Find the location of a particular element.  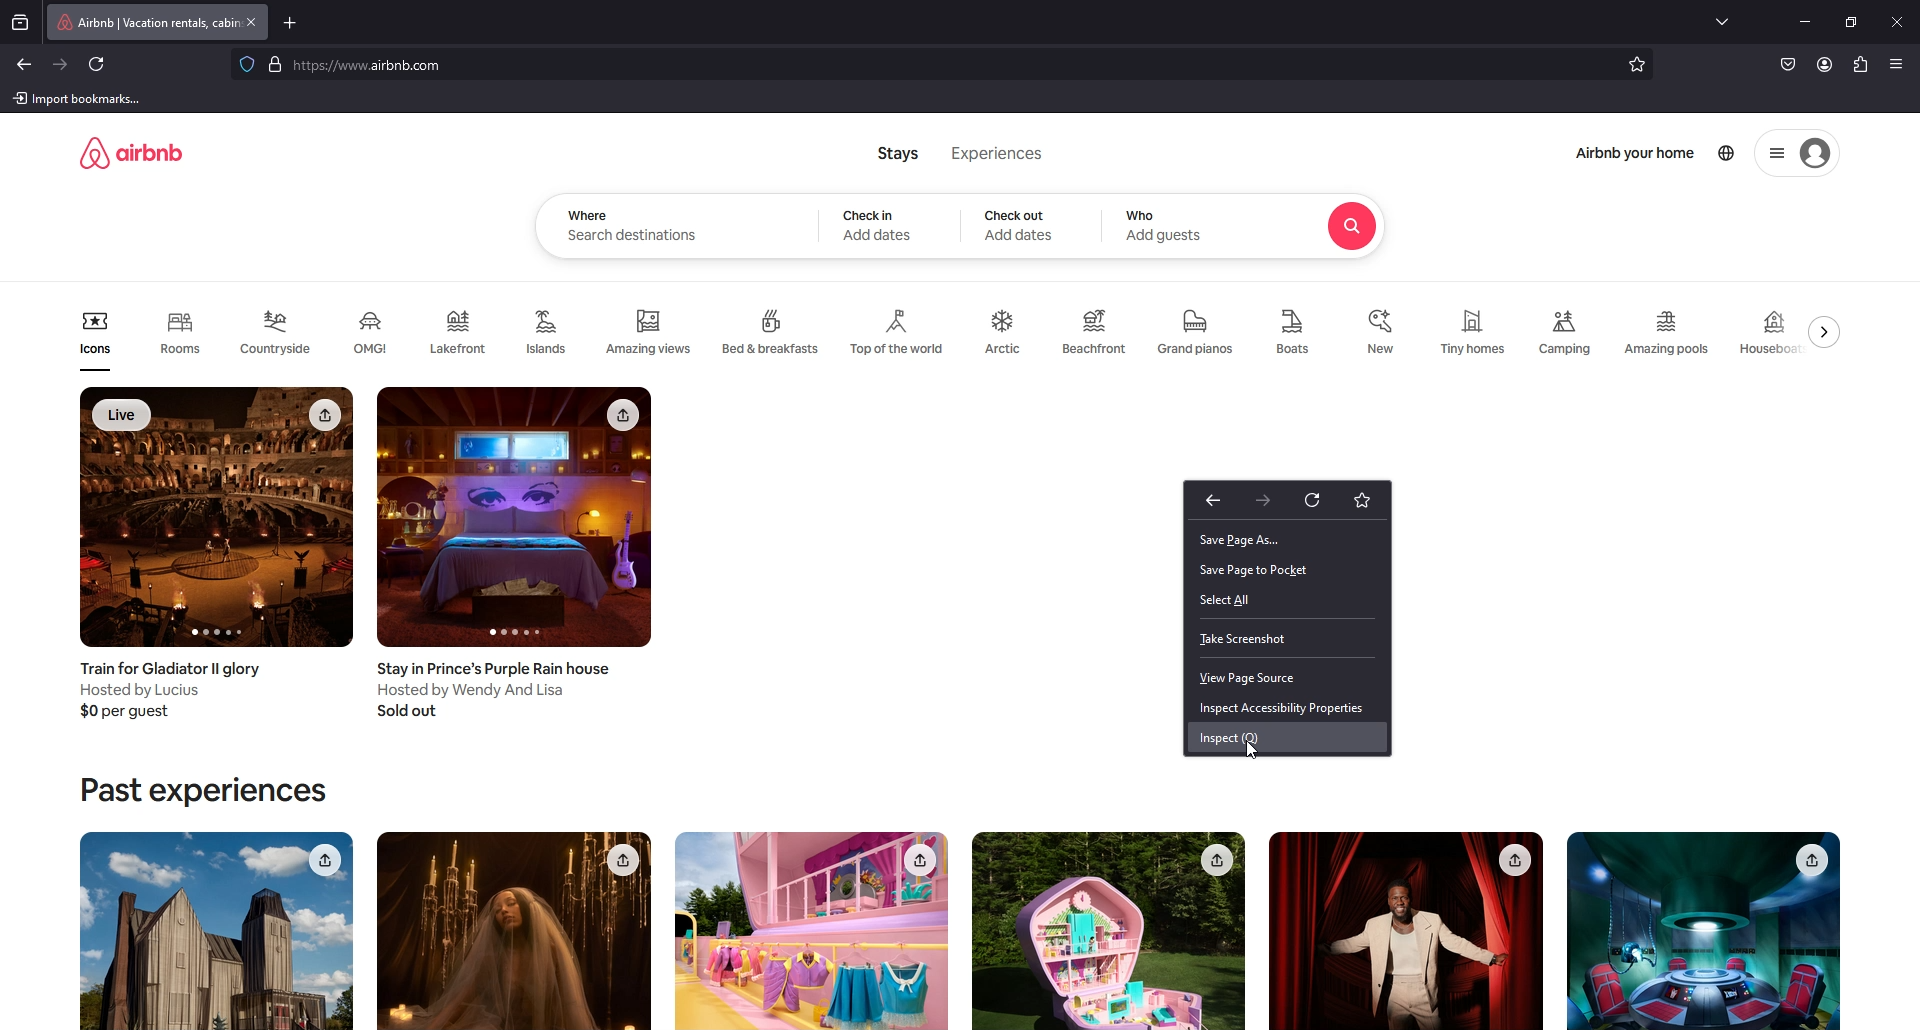

where is located at coordinates (588, 215).